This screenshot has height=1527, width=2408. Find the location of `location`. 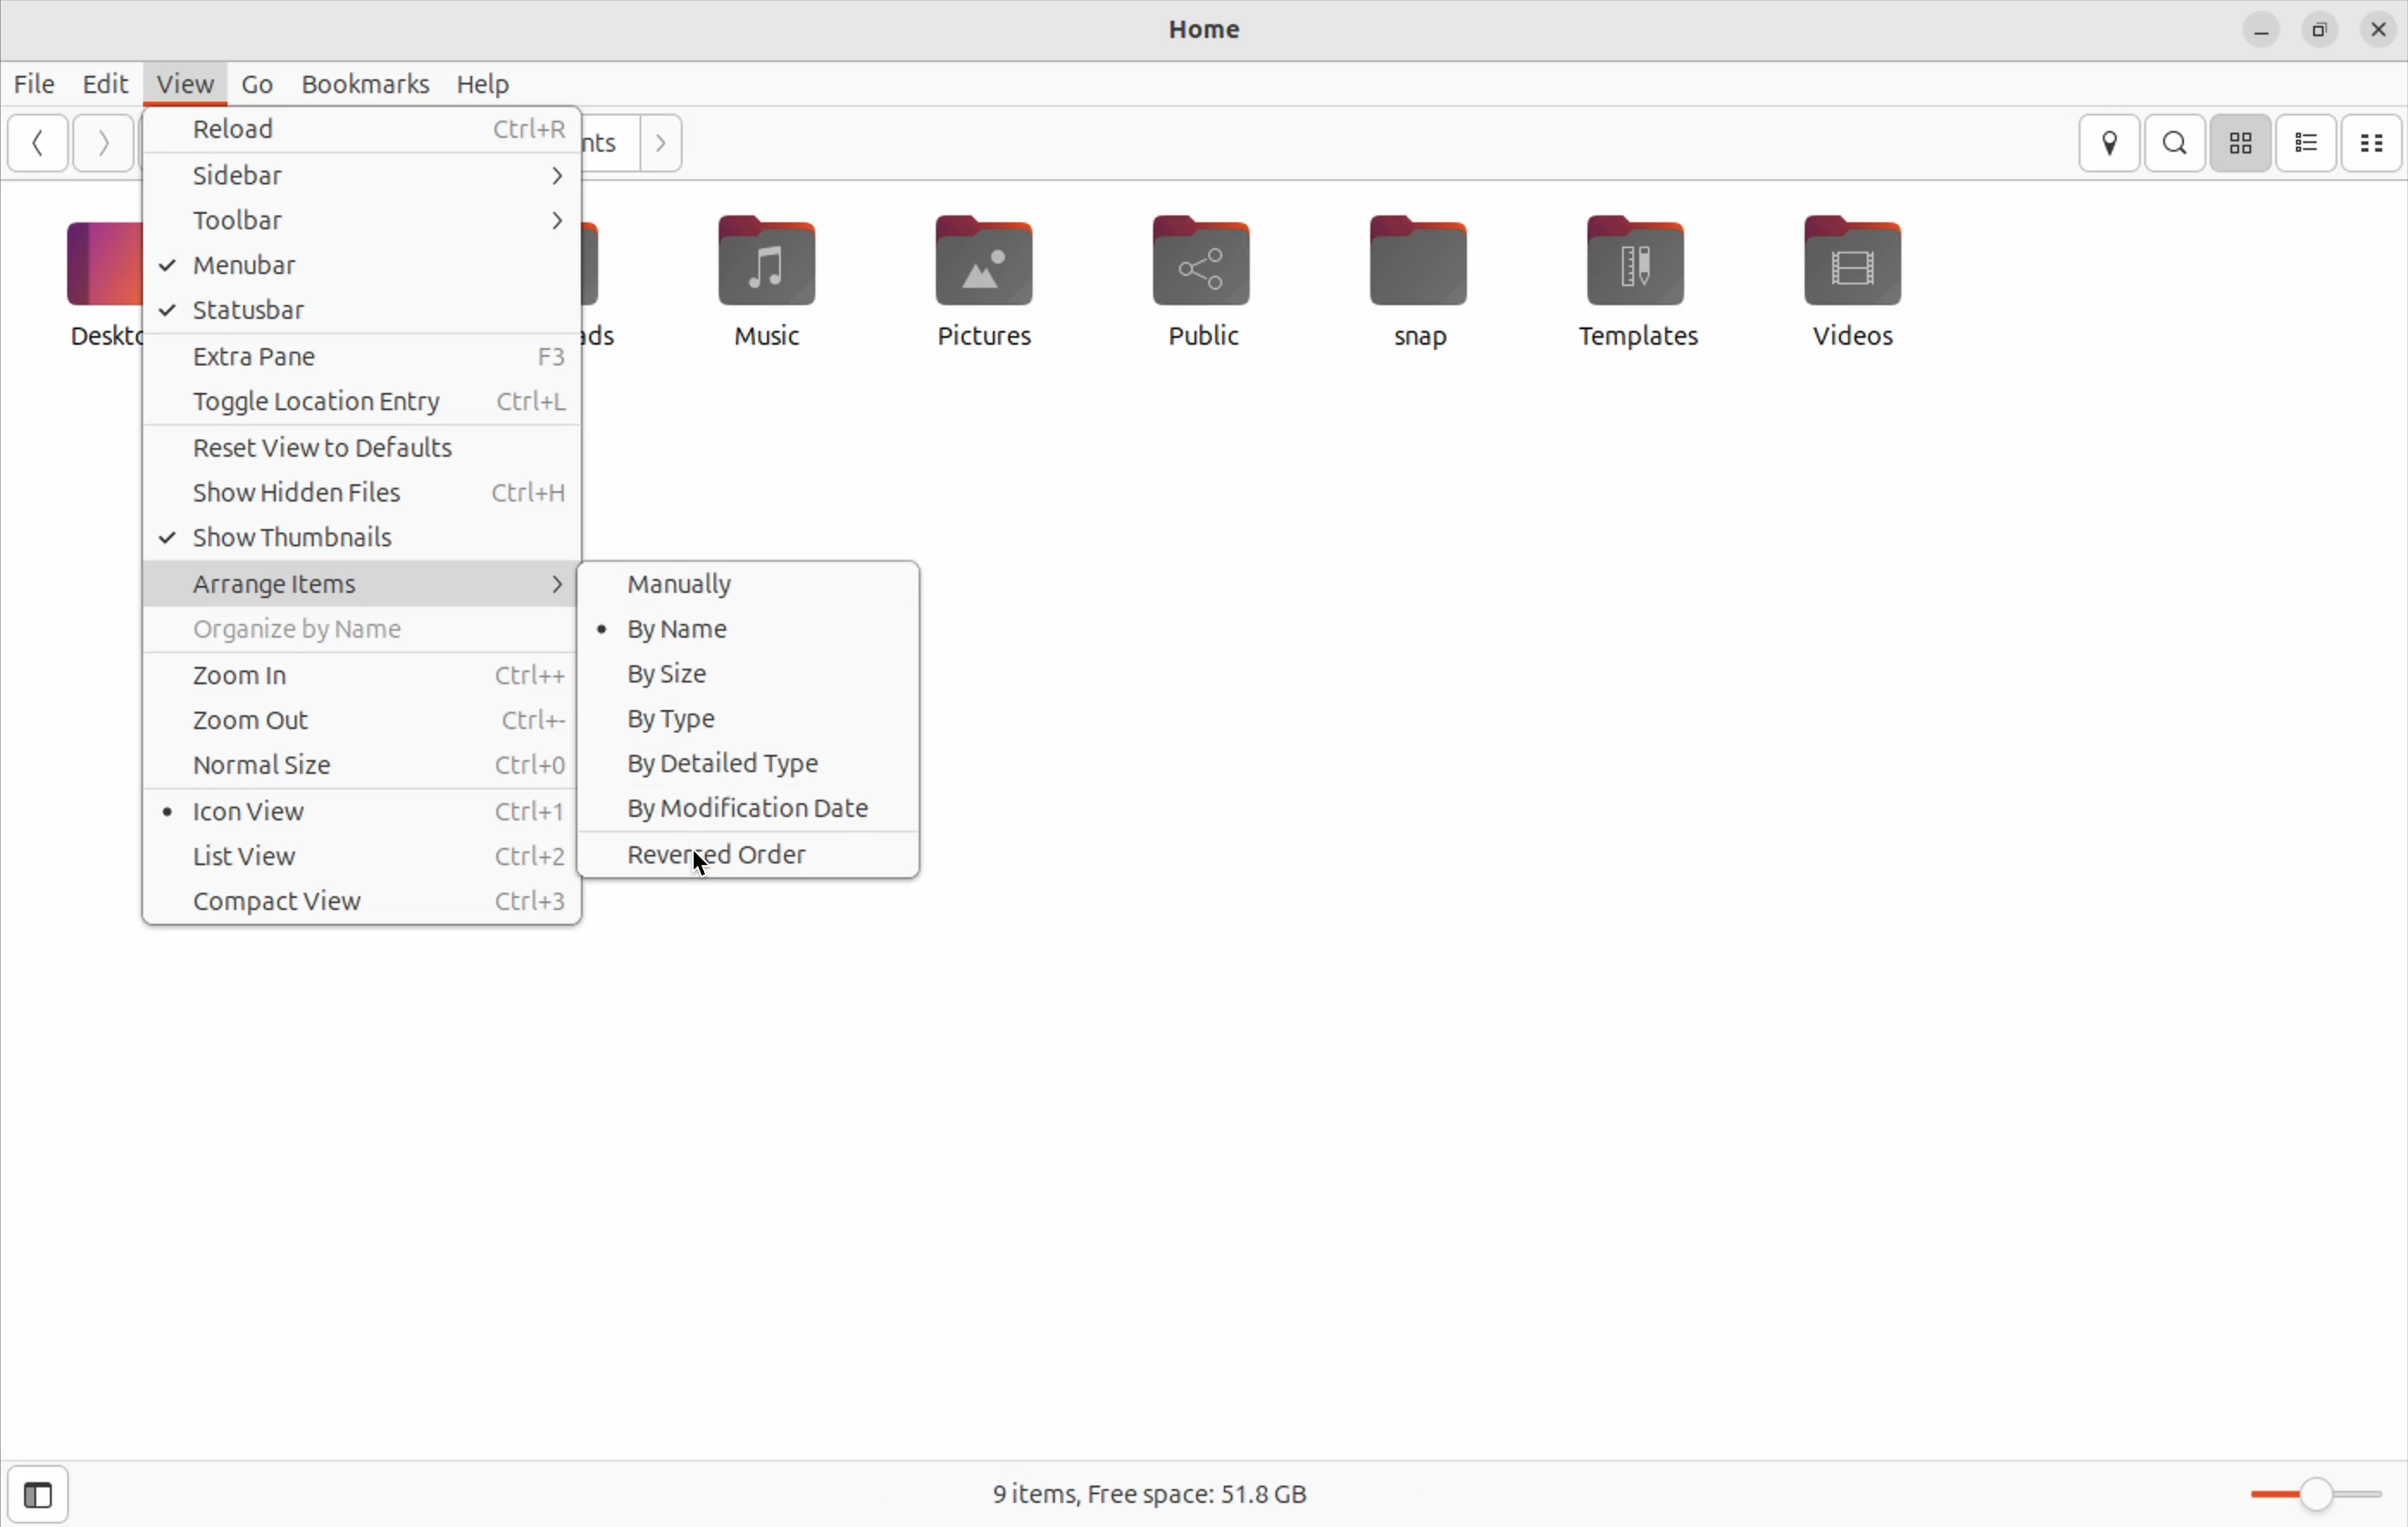

location is located at coordinates (2114, 145).